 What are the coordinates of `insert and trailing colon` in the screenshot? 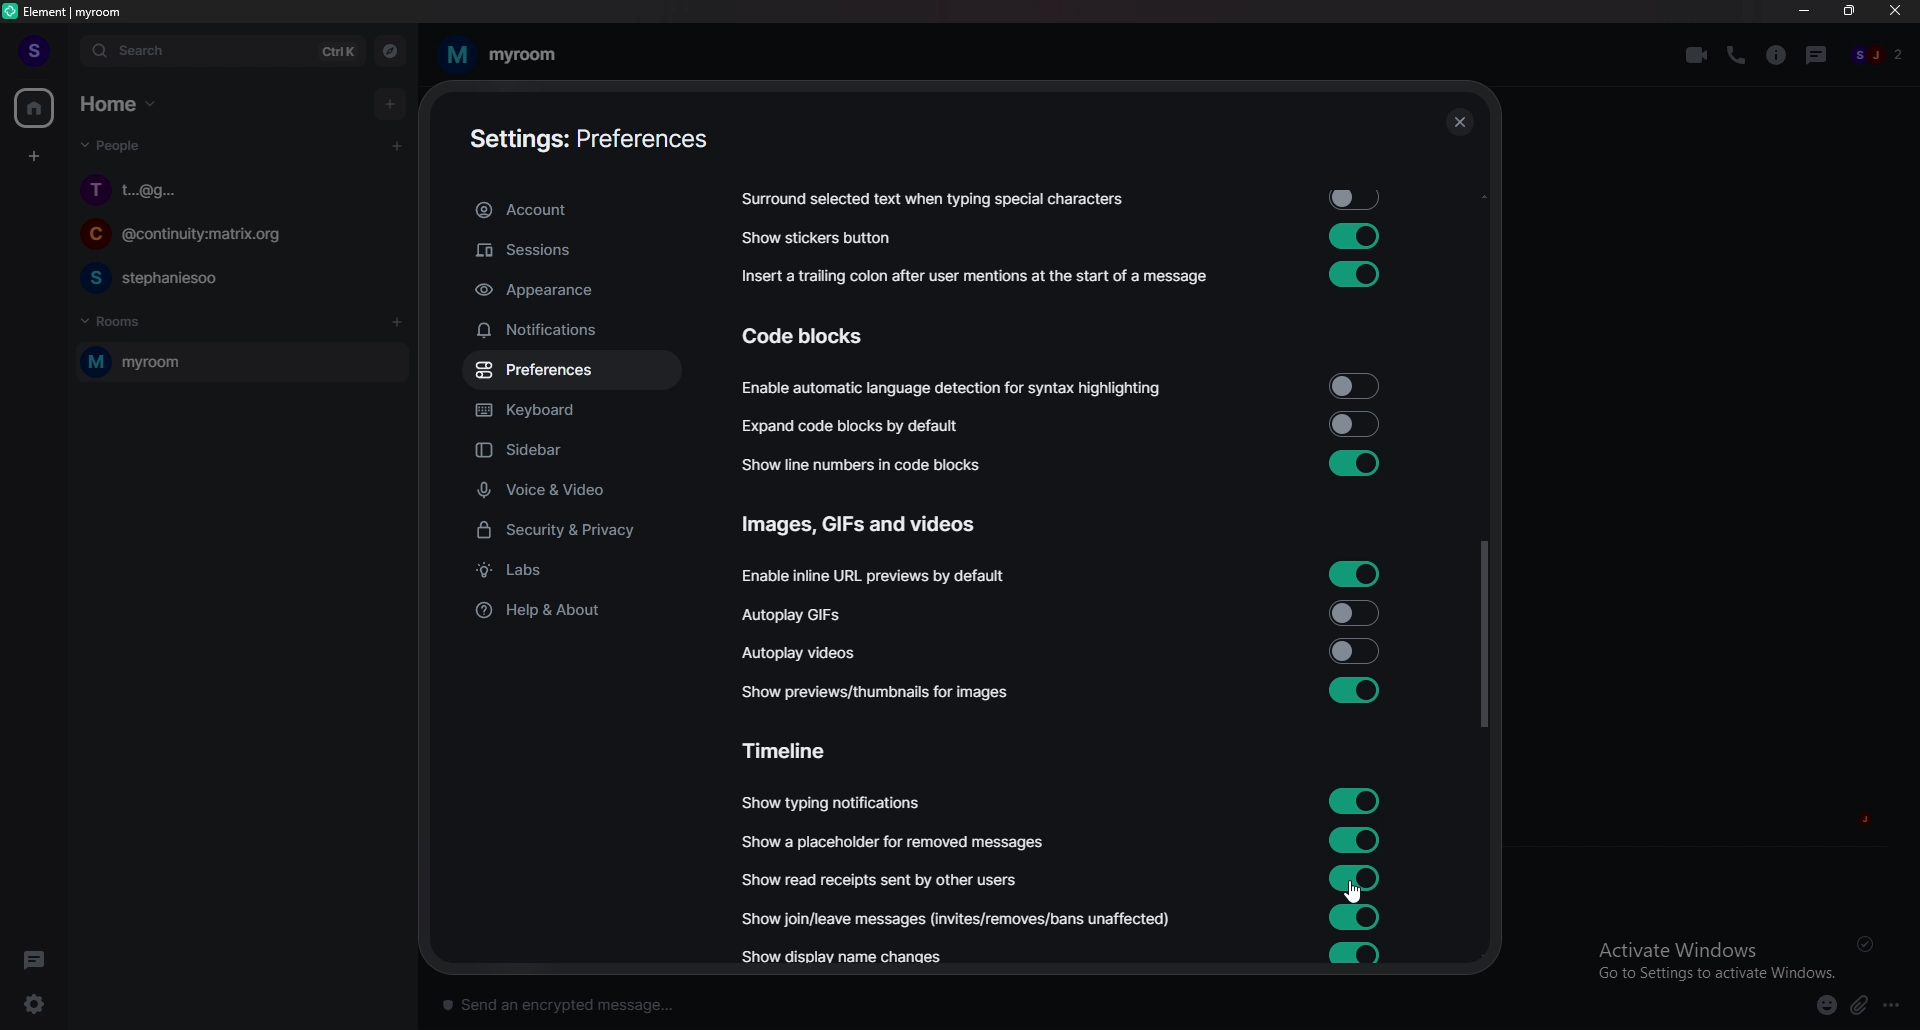 It's located at (971, 277).